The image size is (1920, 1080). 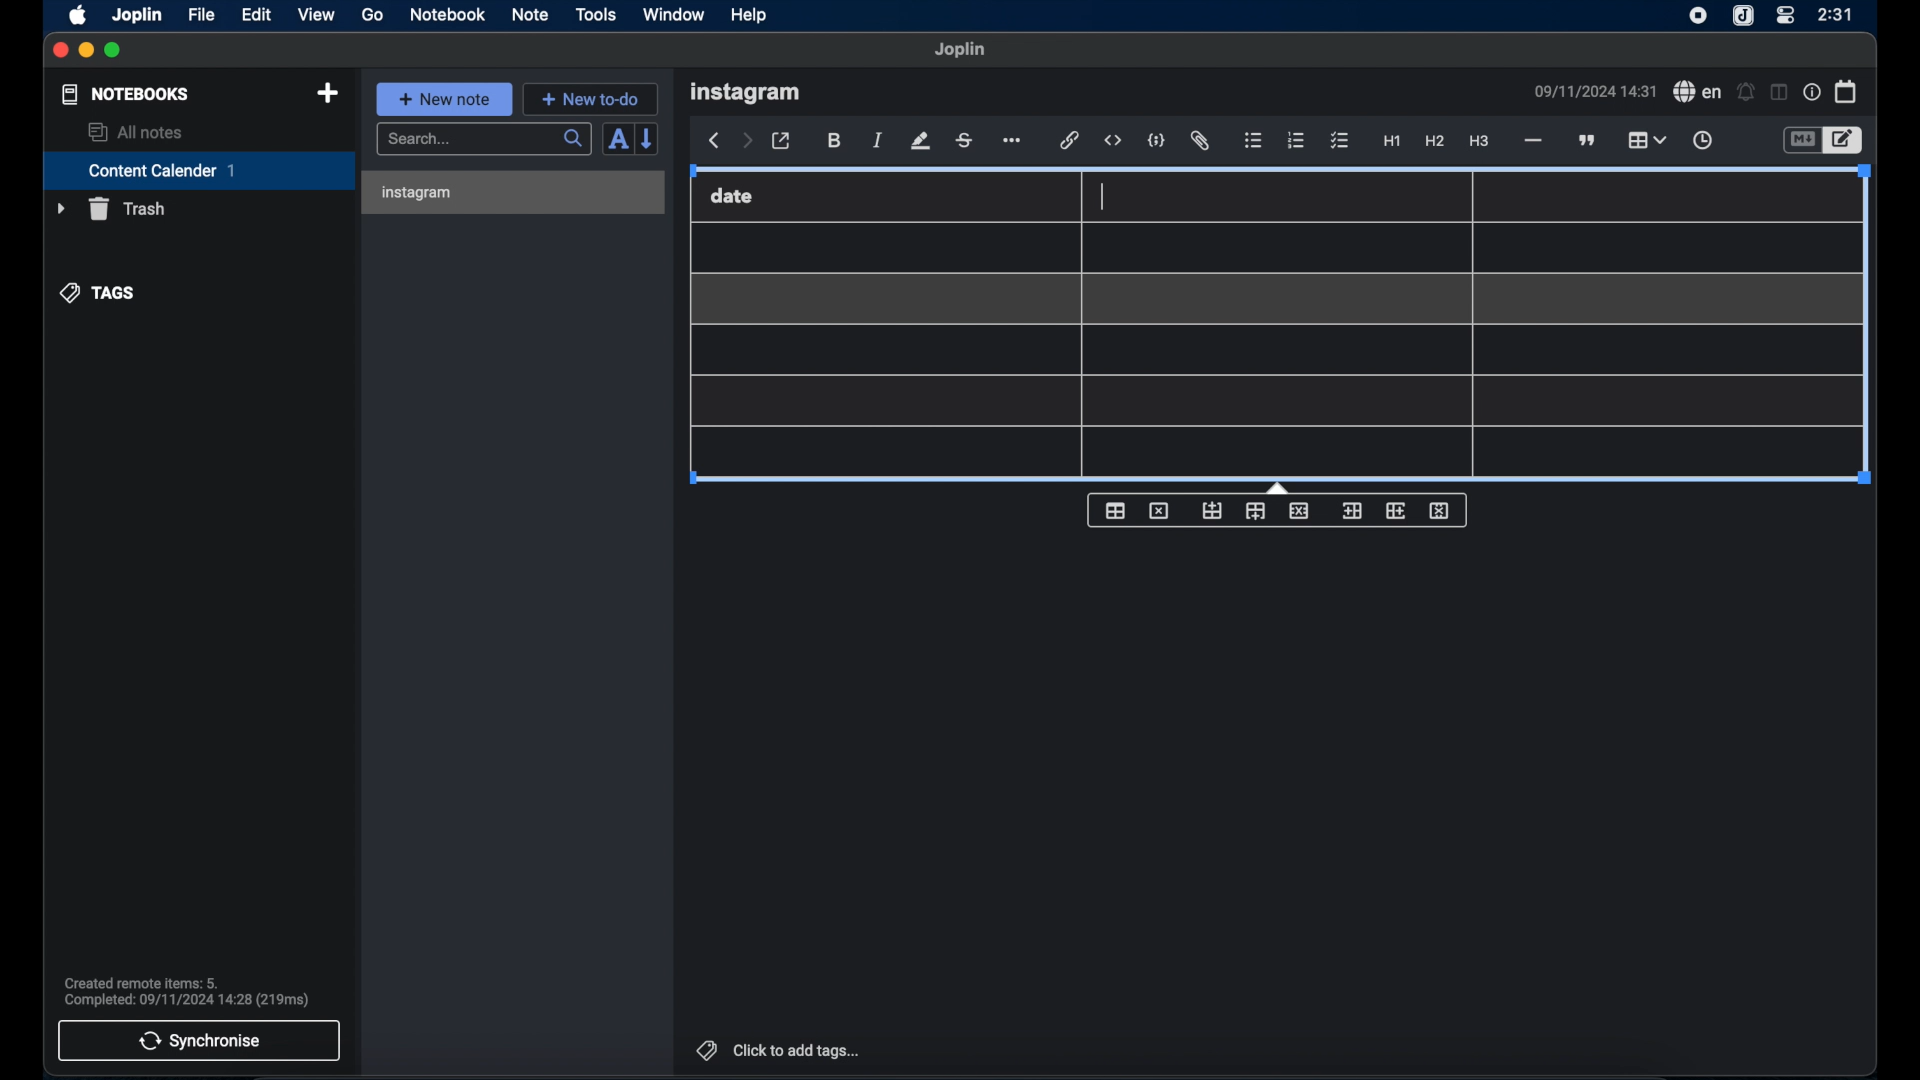 I want to click on edit, so click(x=258, y=16).